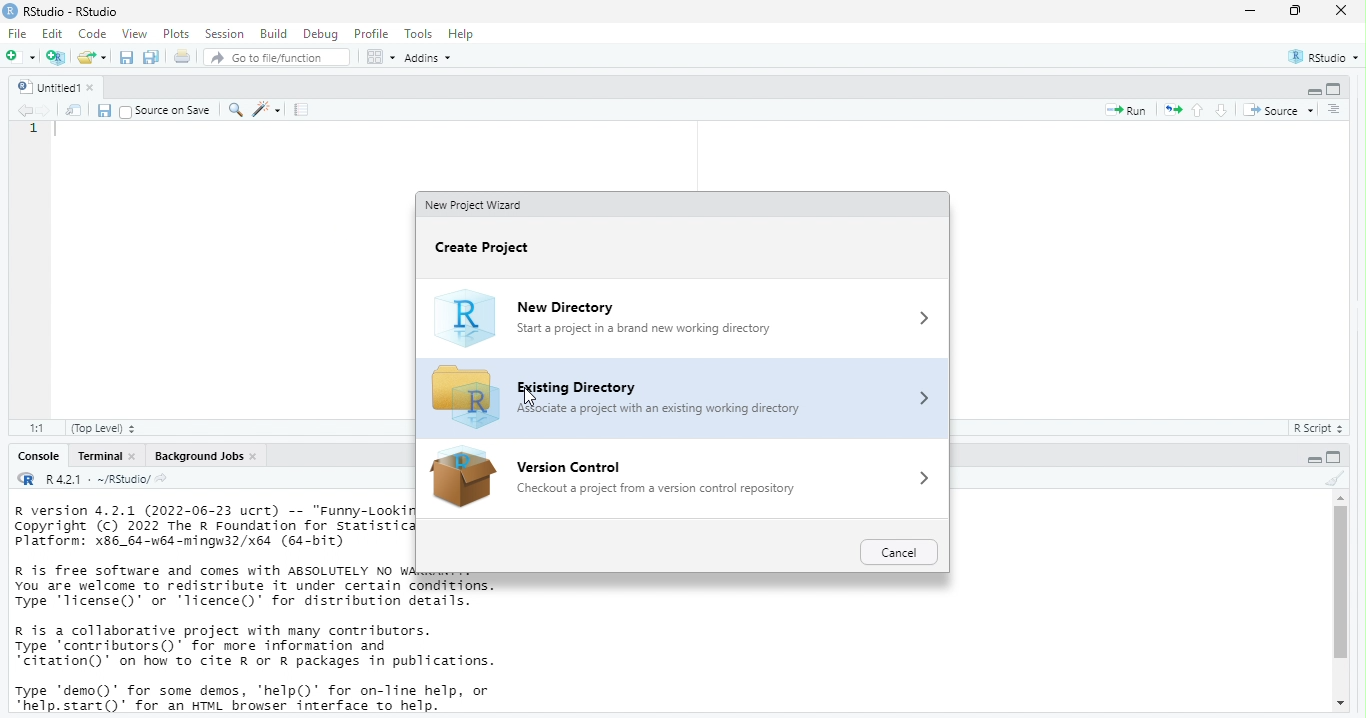 This screenshot has height=718, width=1366. I want to click on save current document, so click(125, 58).